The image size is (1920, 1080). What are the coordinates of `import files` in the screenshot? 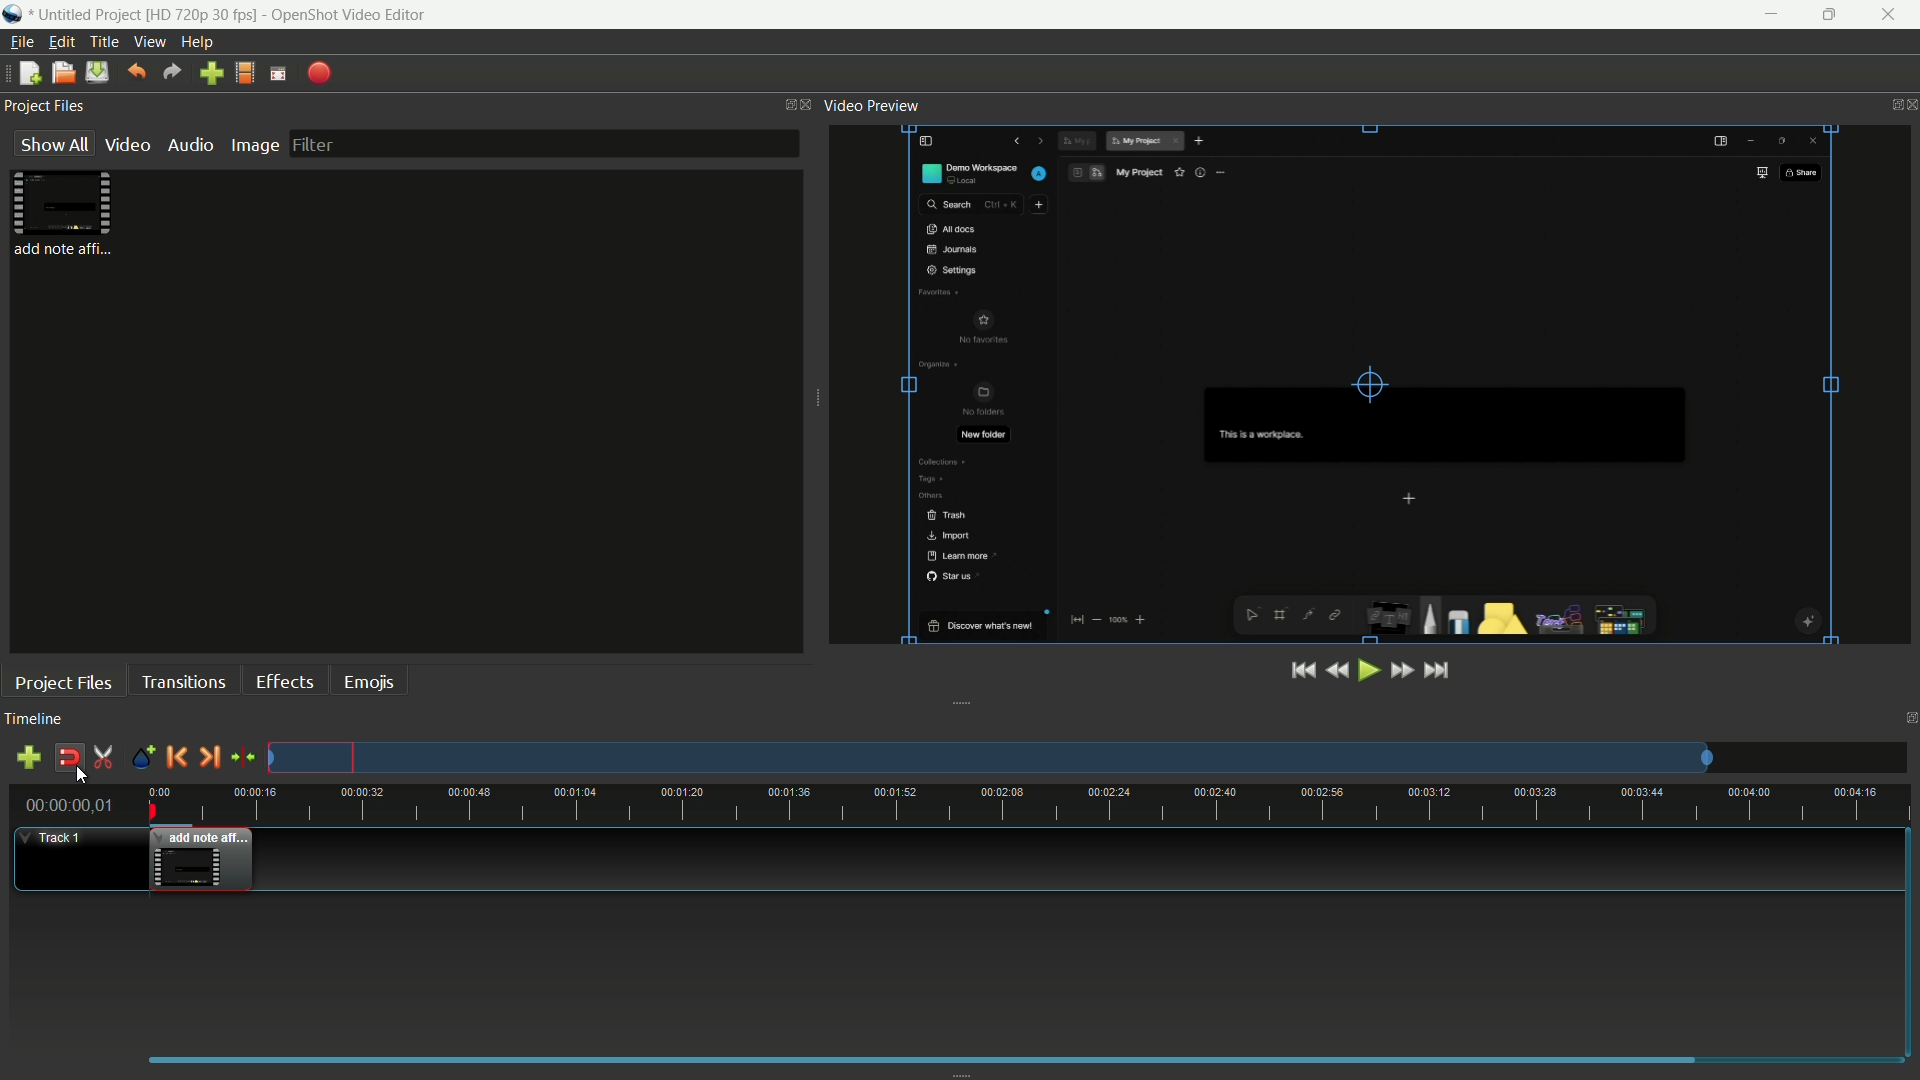 It's located at (209, 73).